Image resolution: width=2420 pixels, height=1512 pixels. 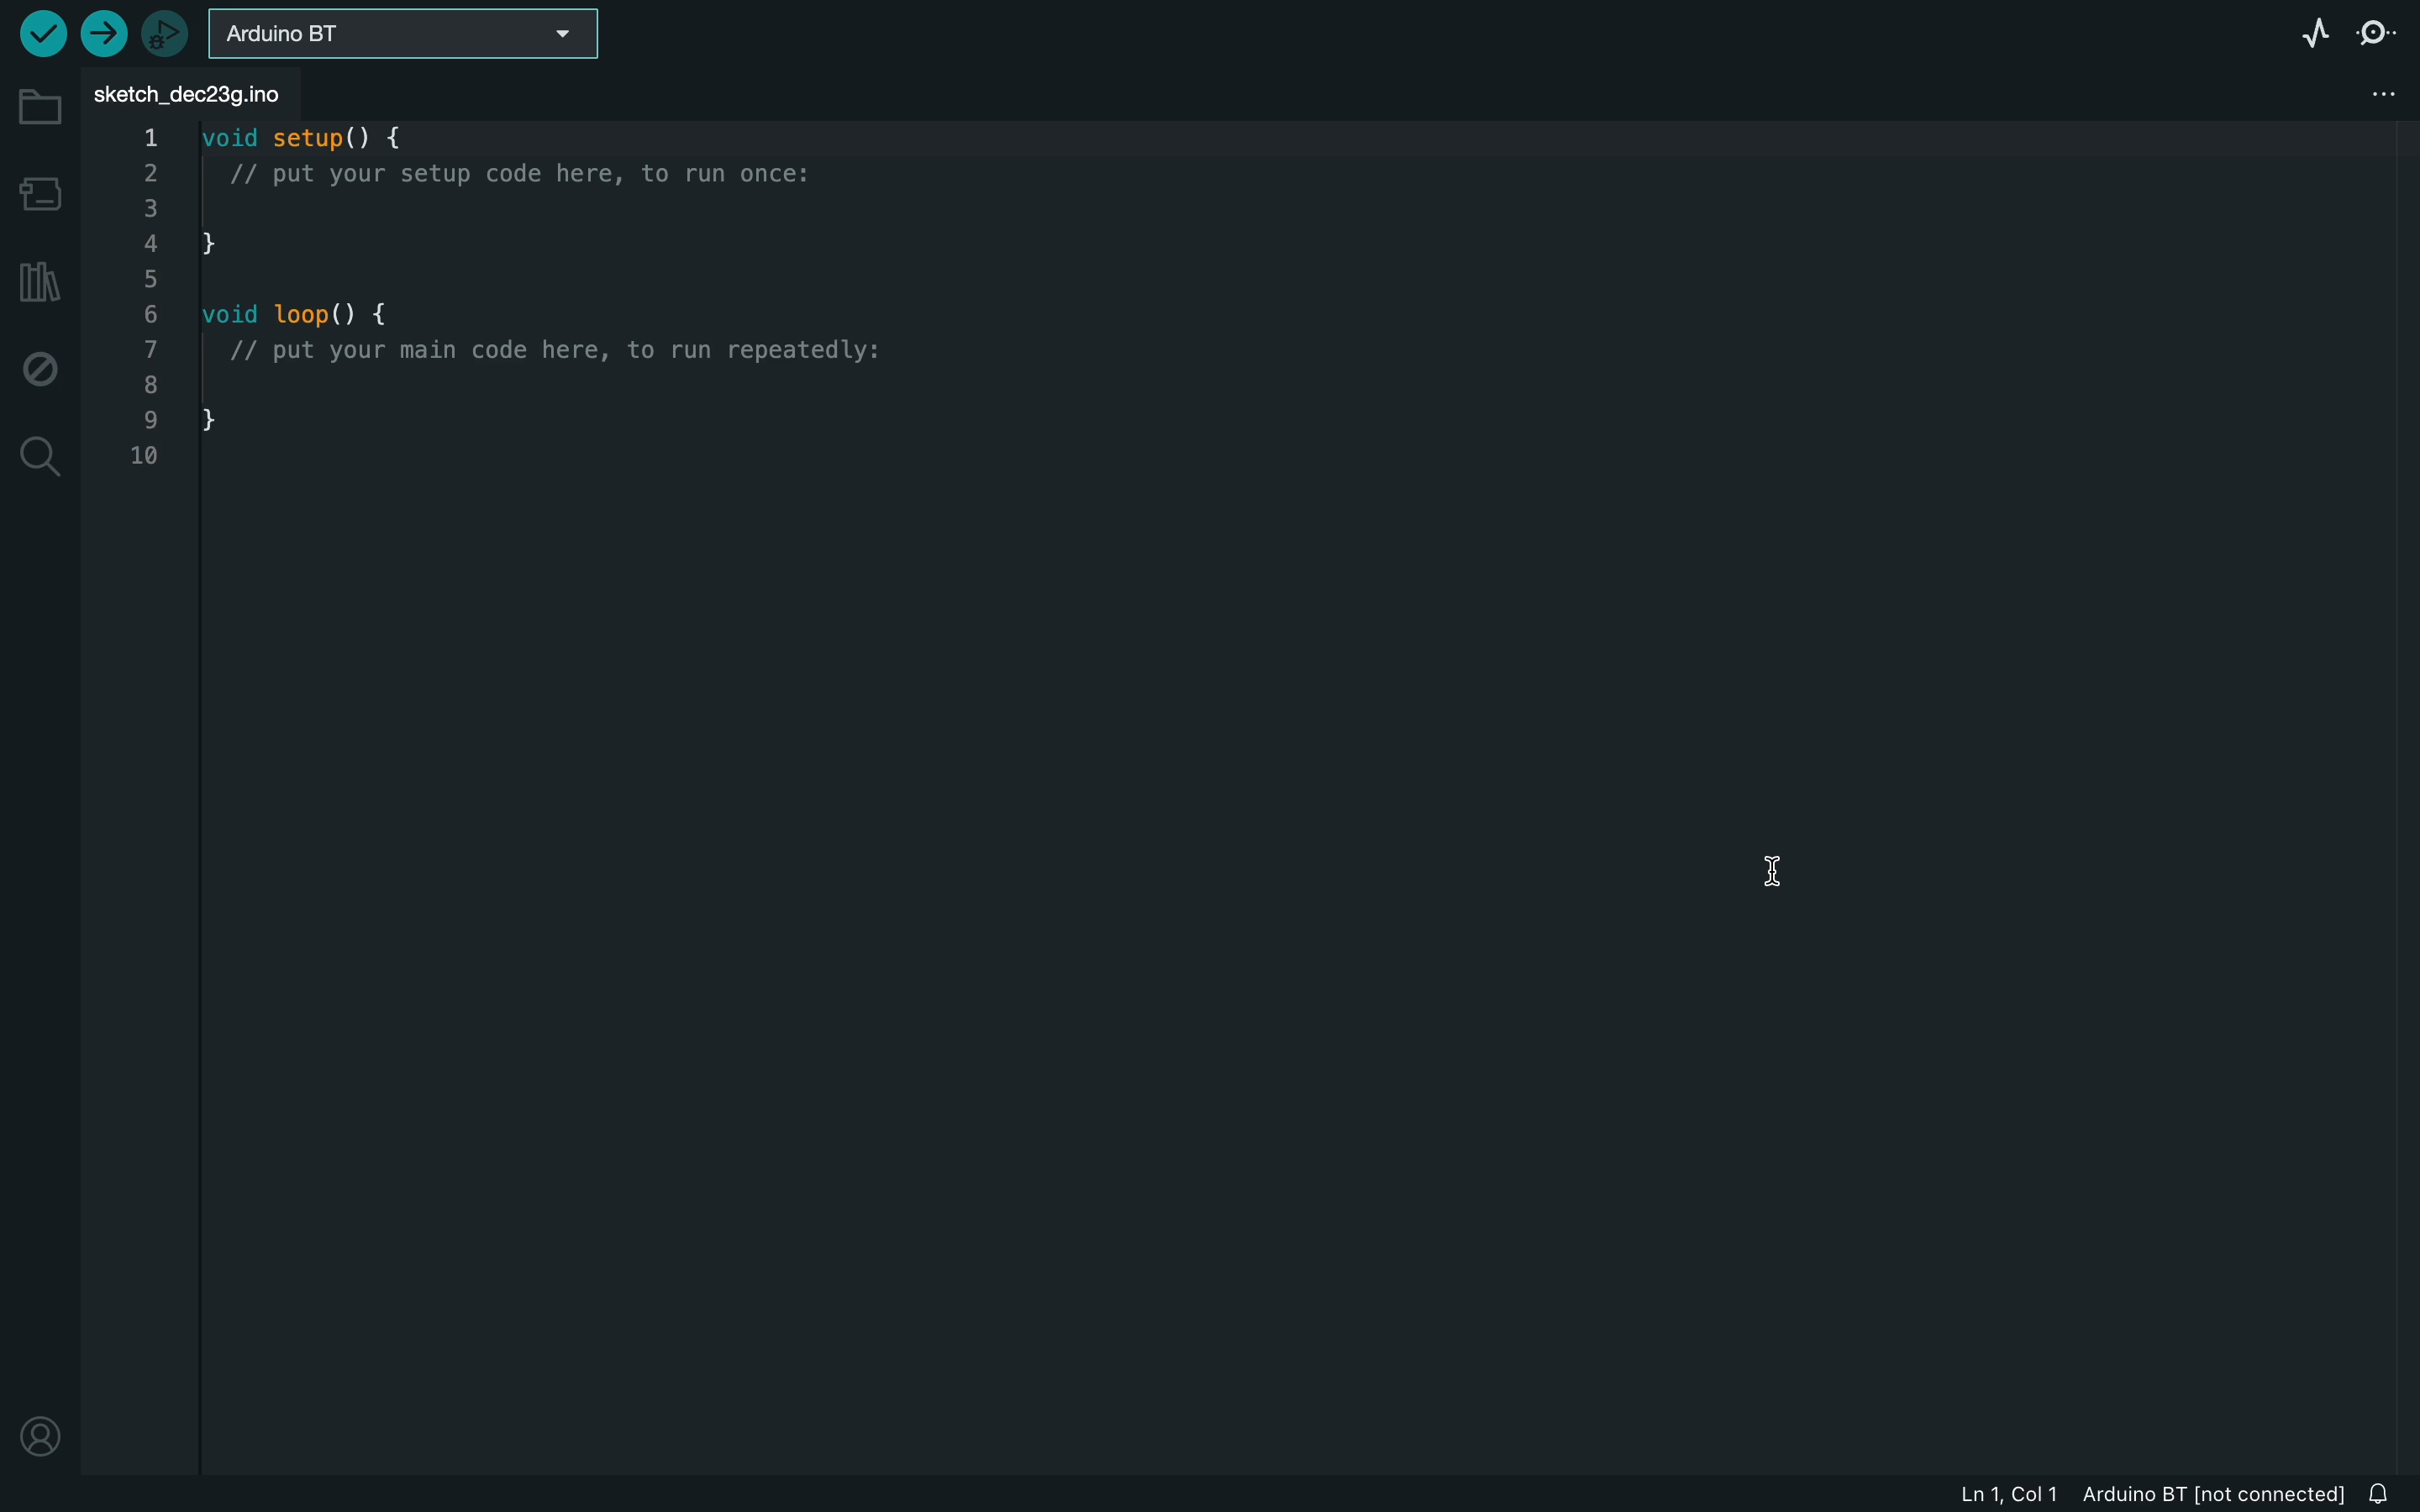 What do you see at coordinates (35, 282) in the screenshot?
I see `library manager` at bounding box center [35, 282].